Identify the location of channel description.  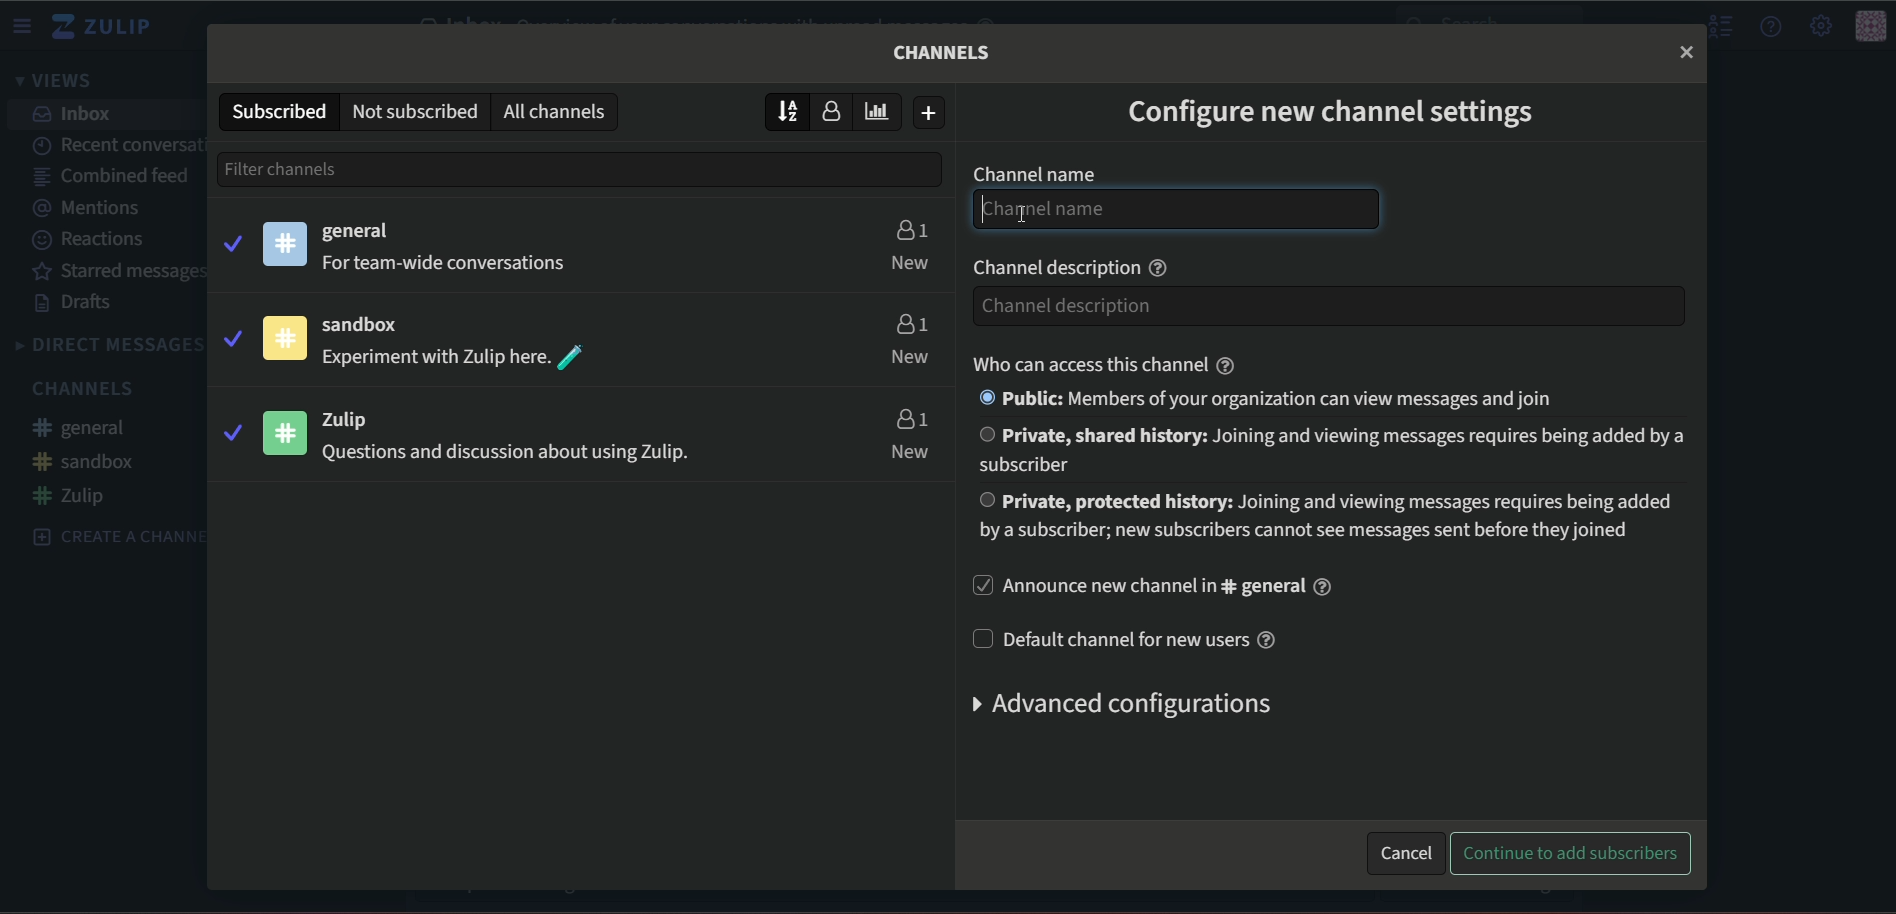
(1210, 304).